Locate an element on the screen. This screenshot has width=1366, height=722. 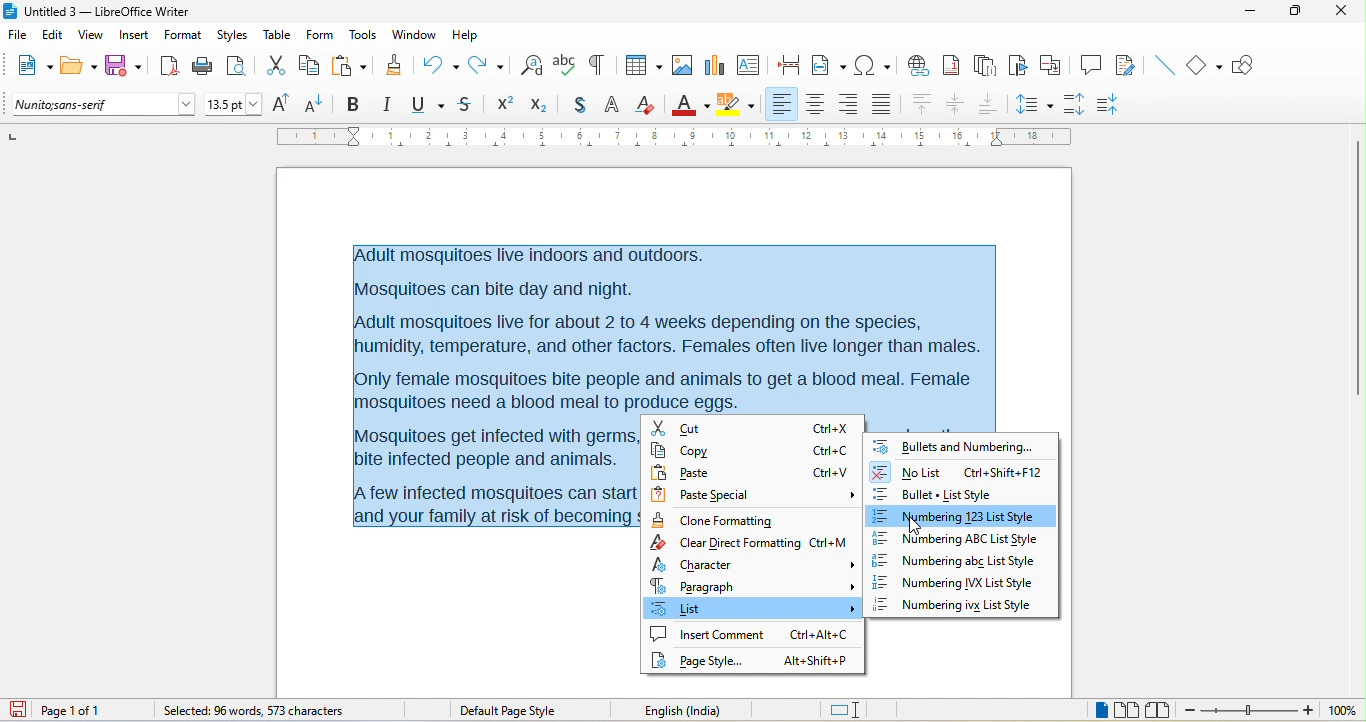
zoom is located at coordinates (1272, 711).